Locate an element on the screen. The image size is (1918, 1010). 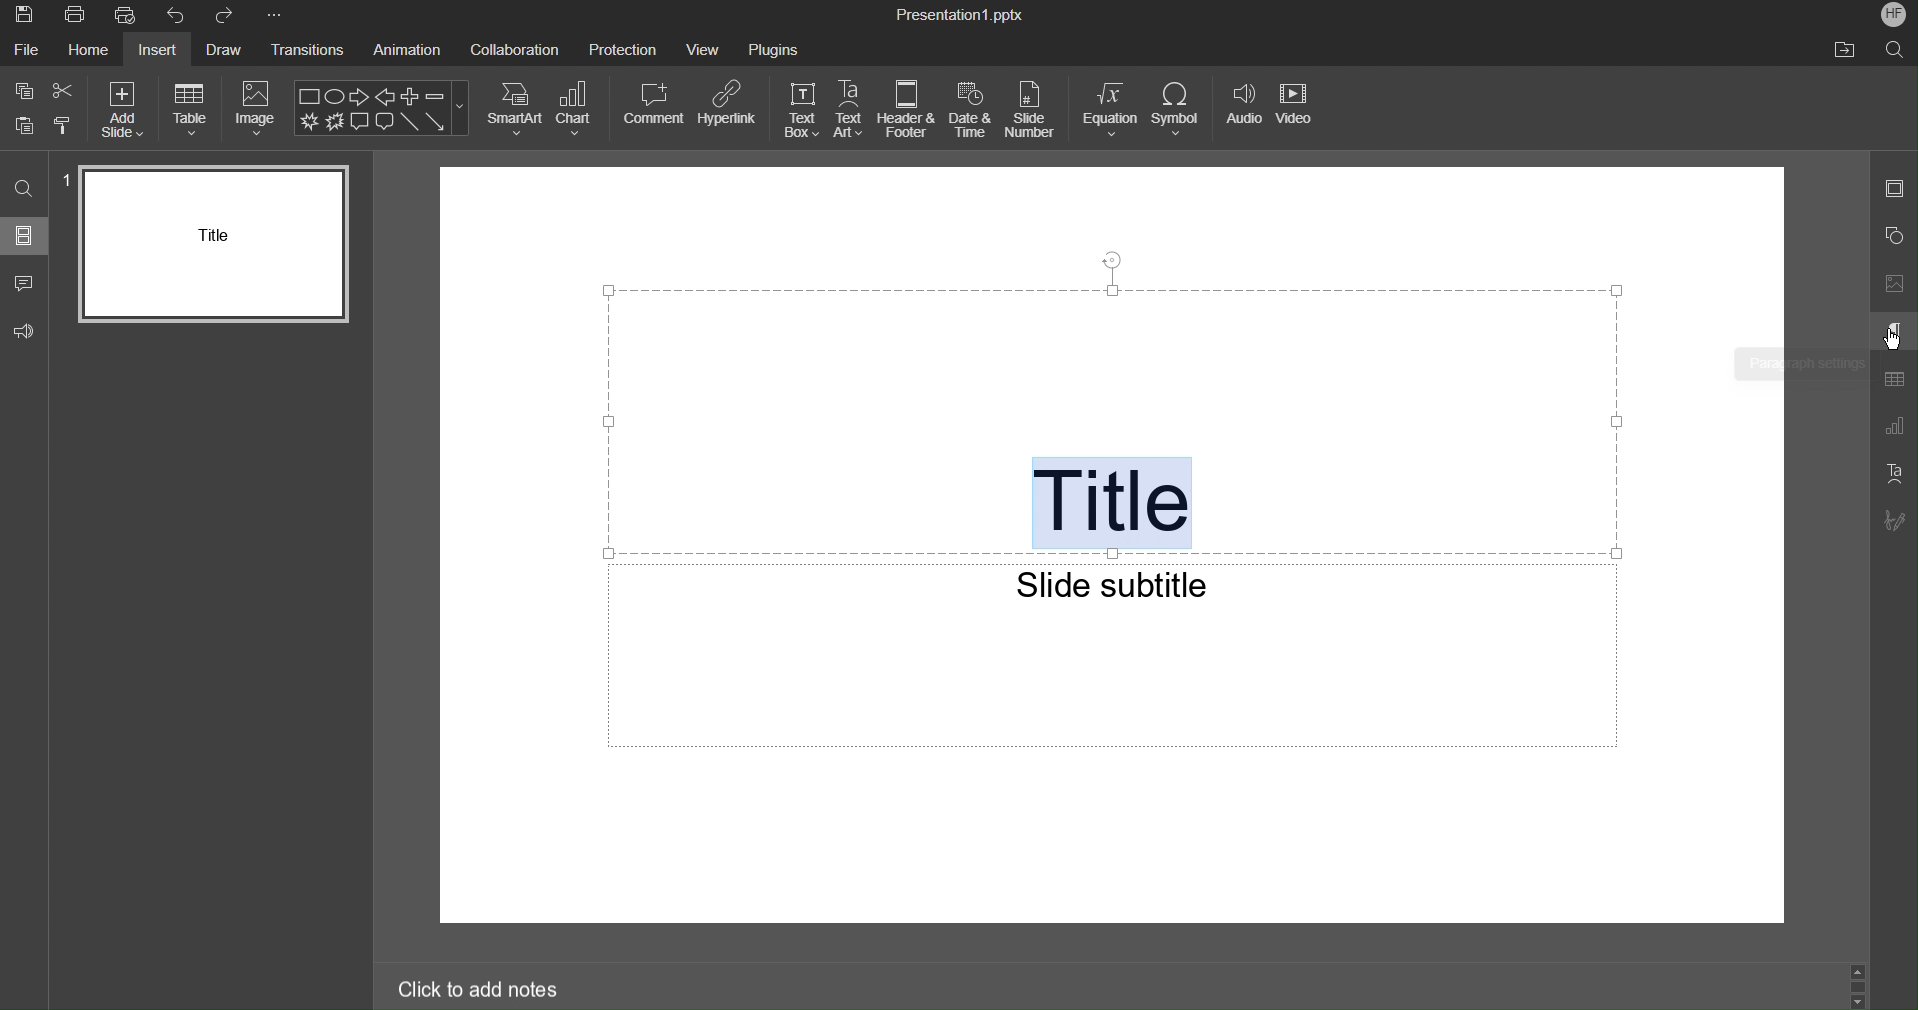
Table is located at coordinates (192, 107).